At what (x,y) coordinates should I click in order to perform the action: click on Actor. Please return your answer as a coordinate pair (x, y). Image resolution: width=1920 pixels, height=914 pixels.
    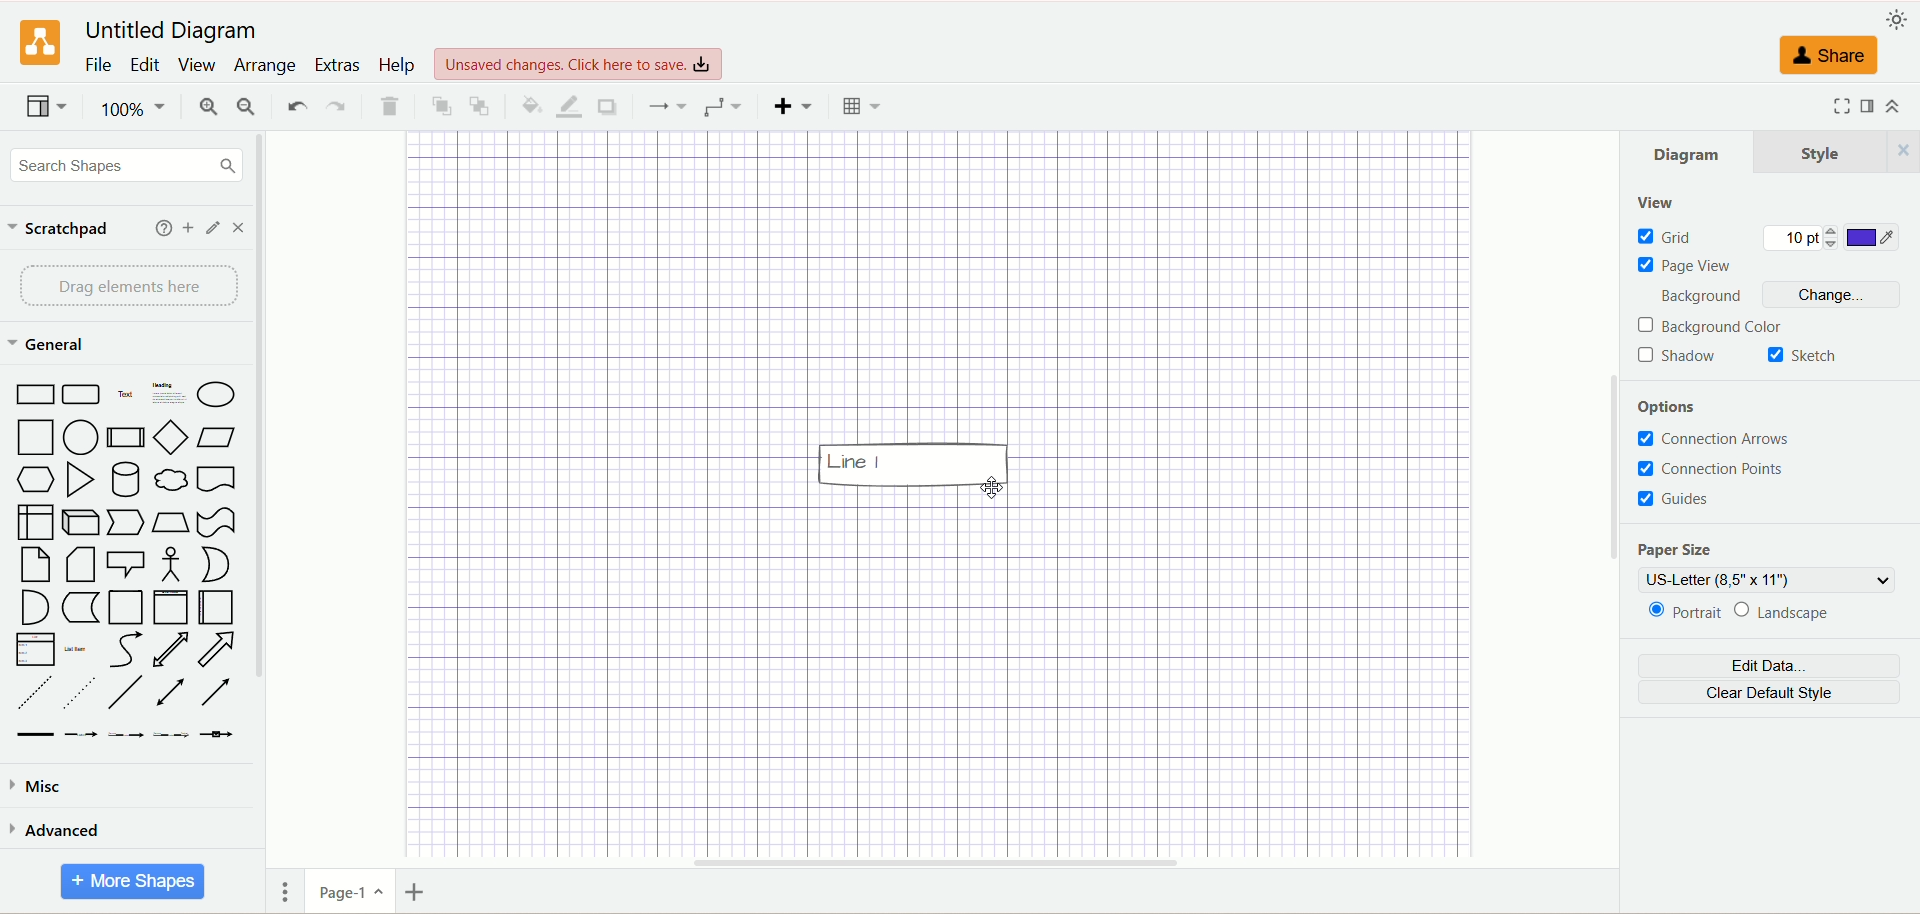
    Looking at the image, I should click on (171, 567).